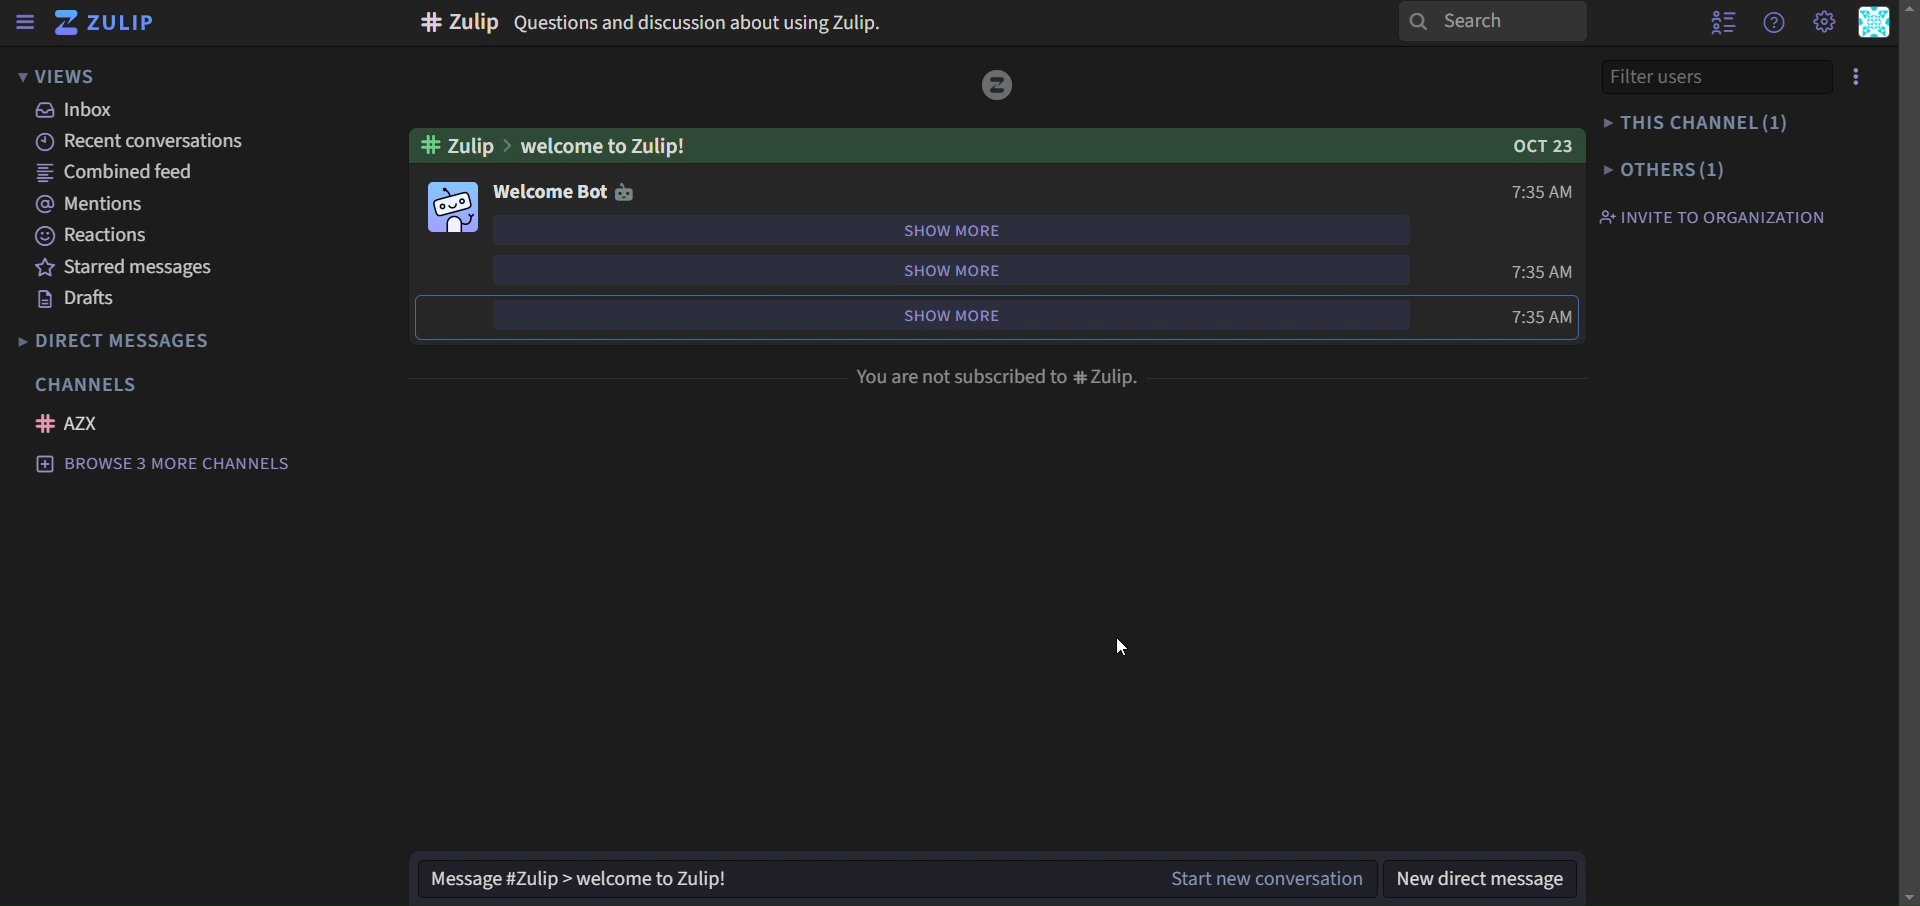 This screenshot has width=1920, height=906. I want to click on drafts, so click(82, 301).